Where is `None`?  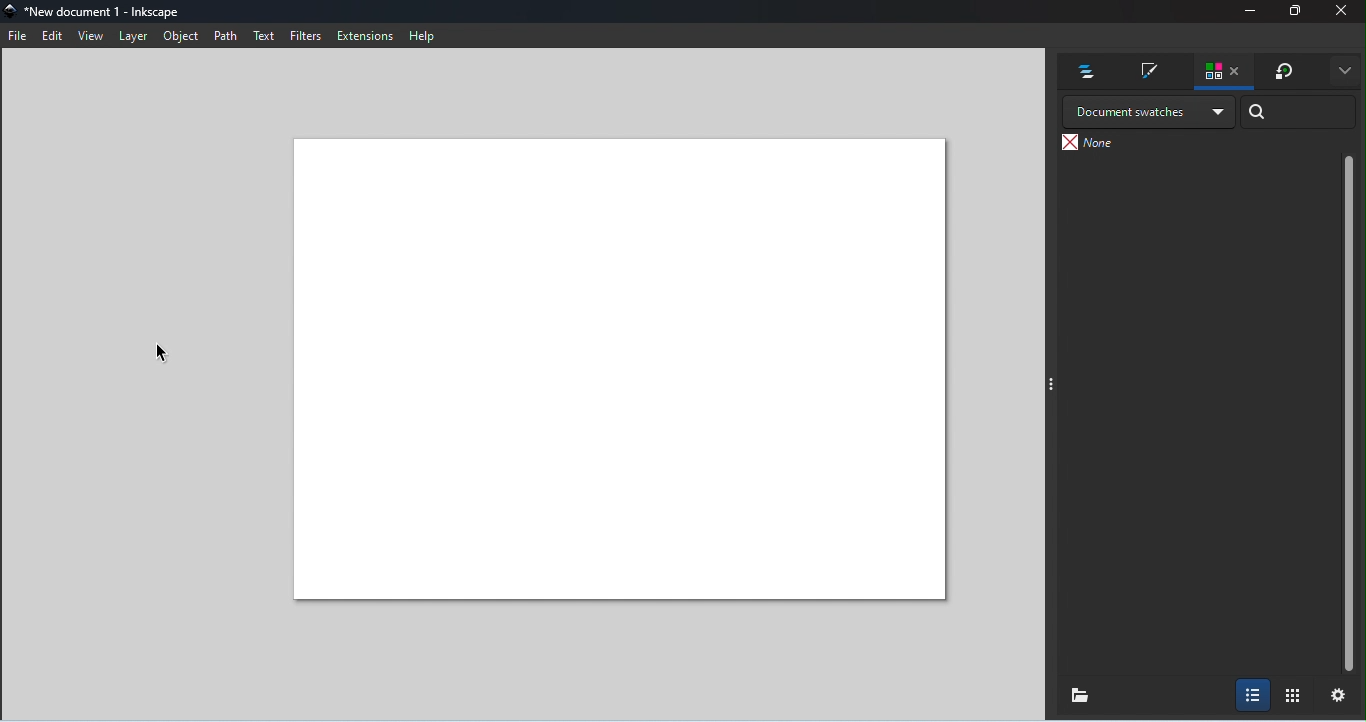 None is located at coordinates (1089, 143).